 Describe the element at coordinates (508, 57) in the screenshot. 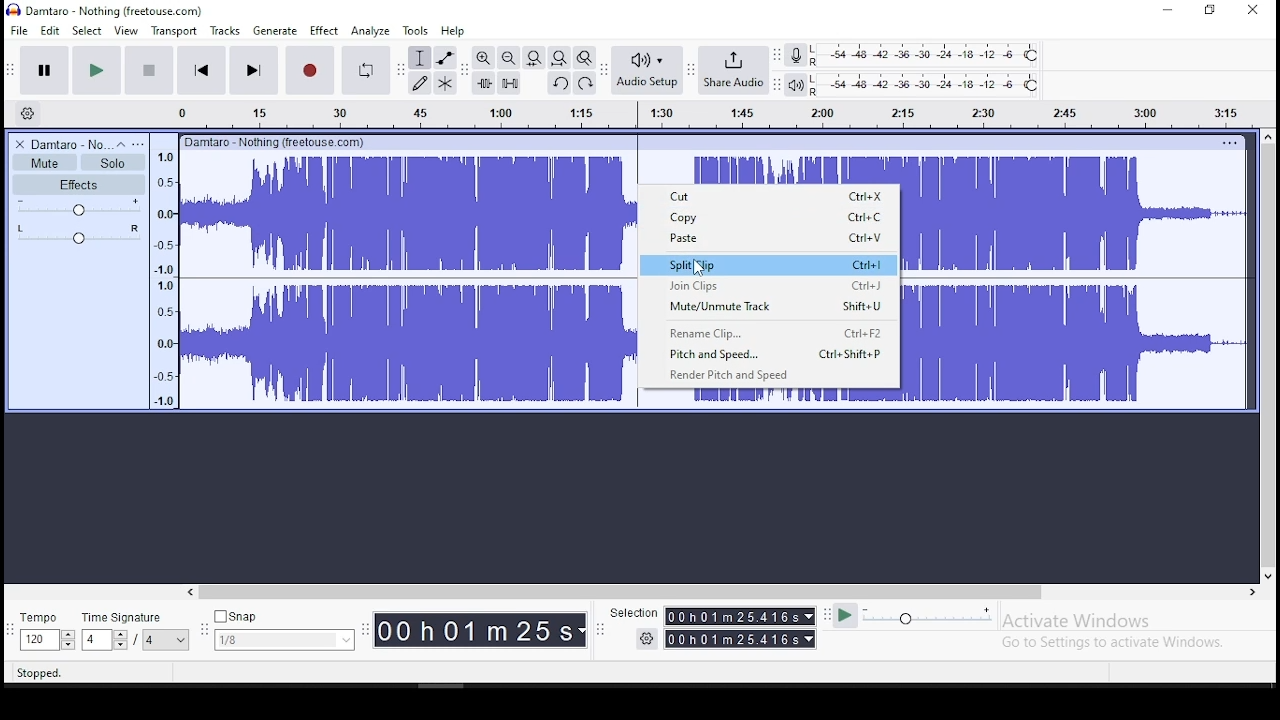

I see `zoom out` at that location.